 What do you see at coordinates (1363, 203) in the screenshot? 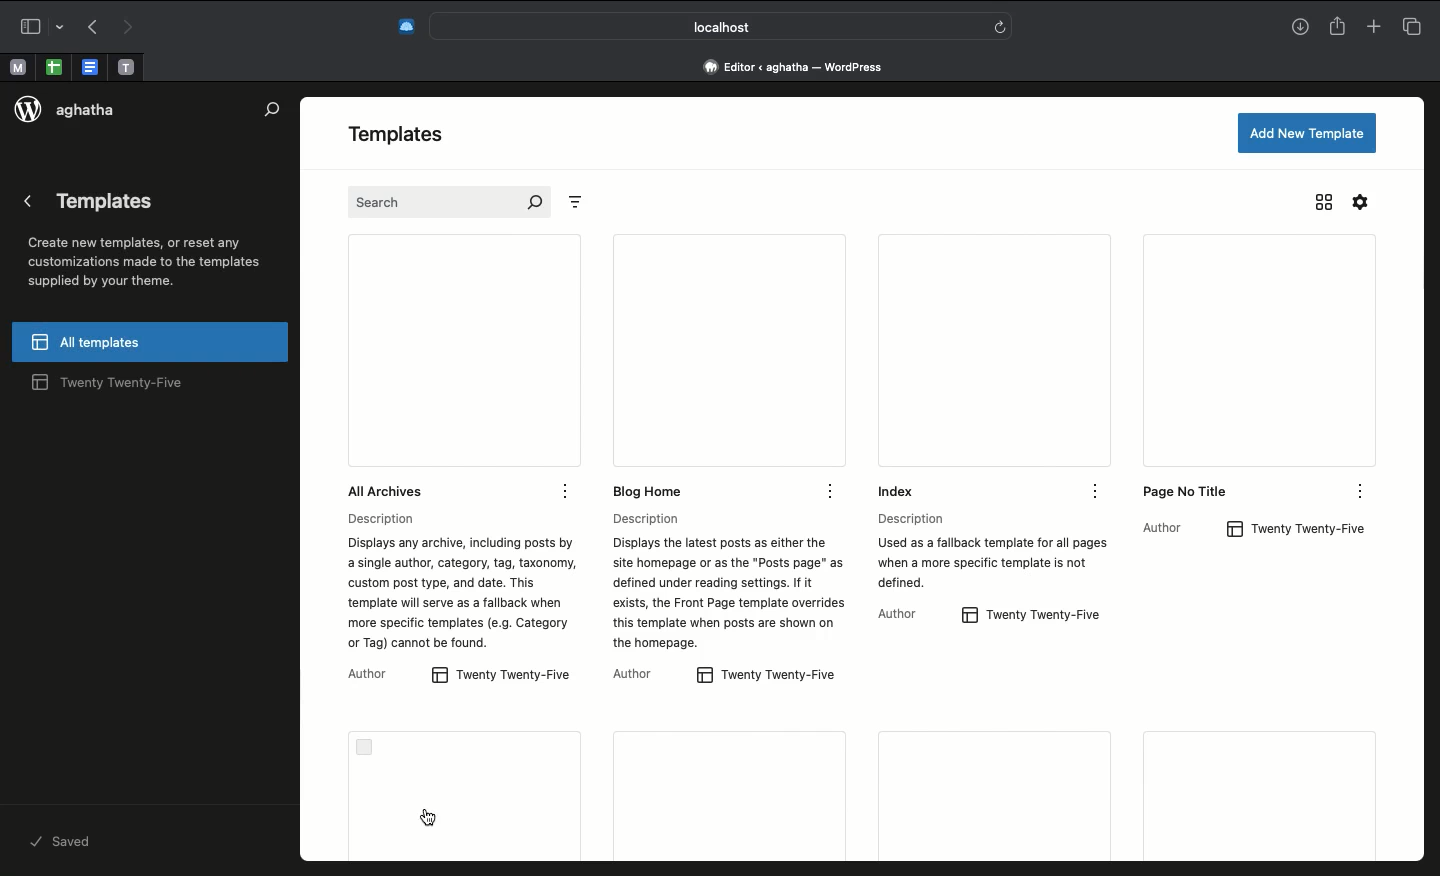
I see `Settings` at bounding box center [1363, 203].